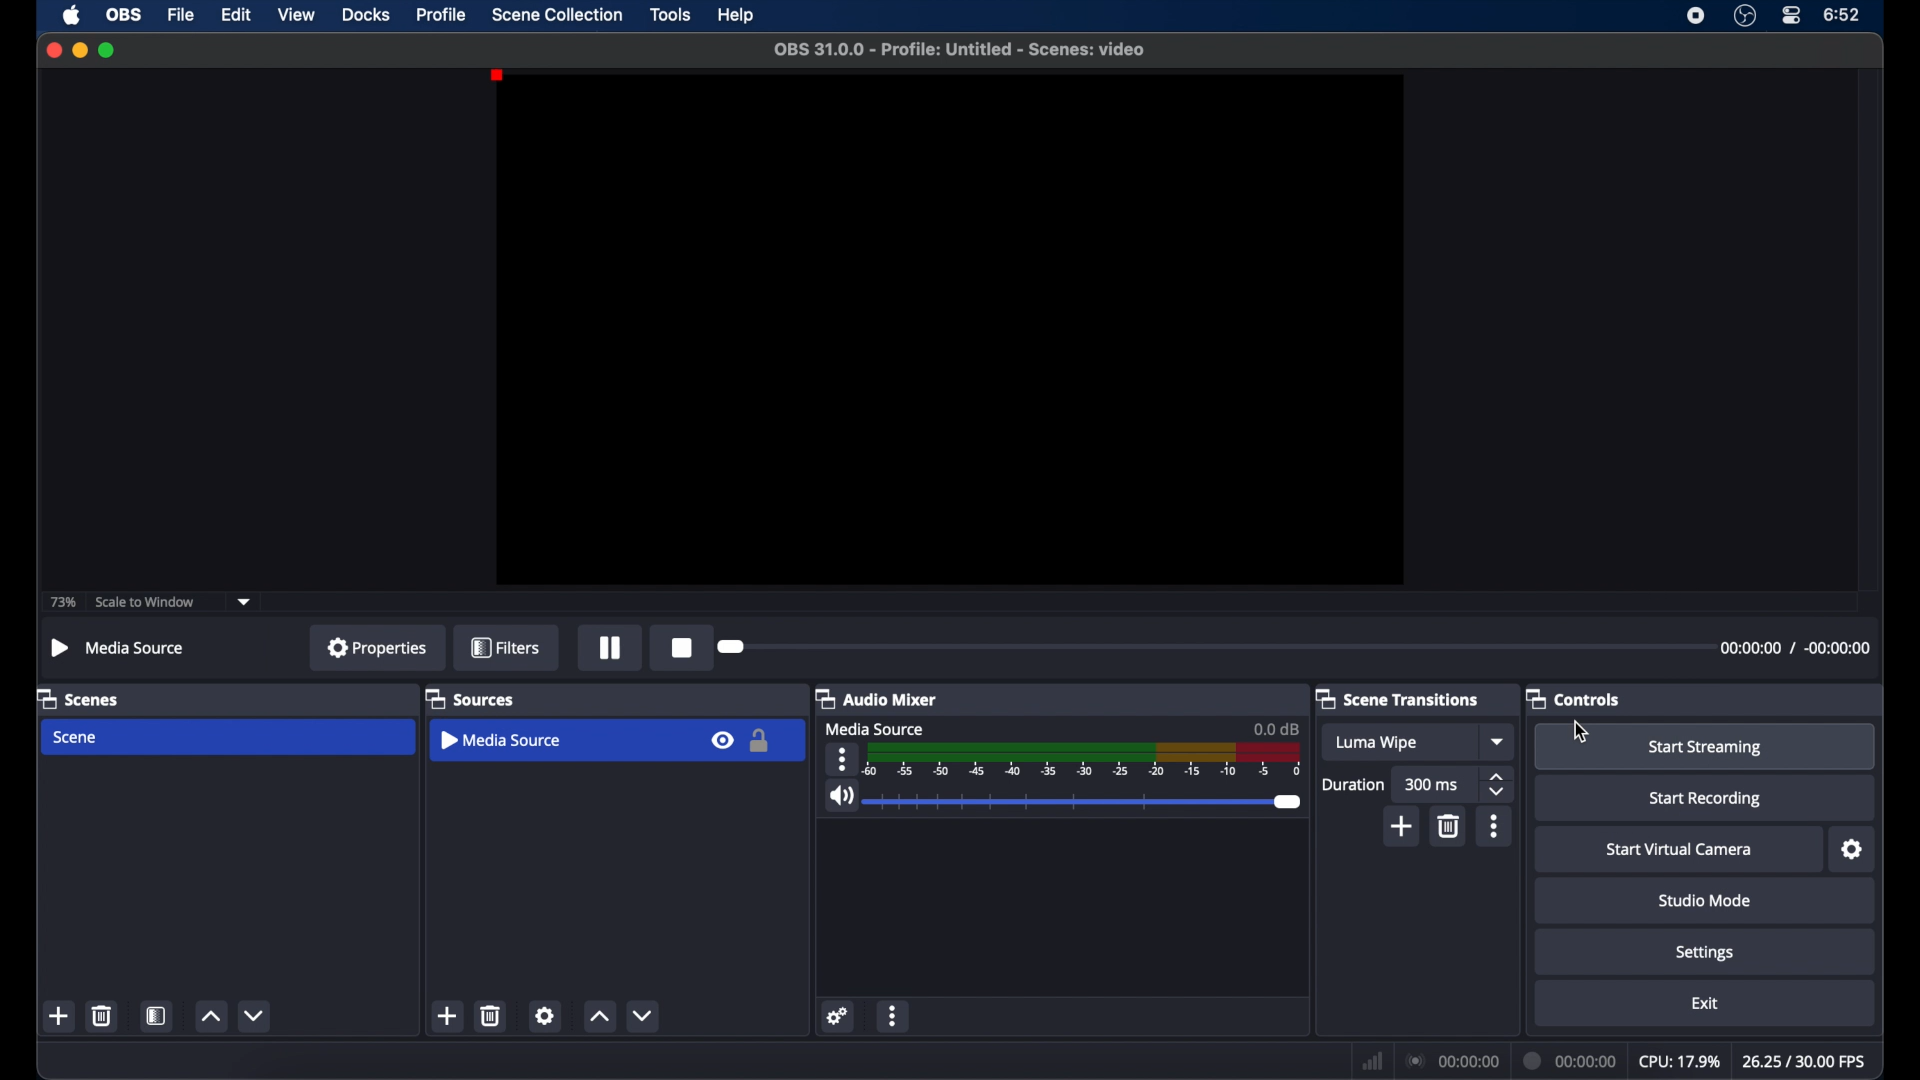 The width and height of the screenshot is (1920, 1080). What do you see at coordinates (842, 759) in the screenshot?
I see `more options` at bounding box center [842, 759].